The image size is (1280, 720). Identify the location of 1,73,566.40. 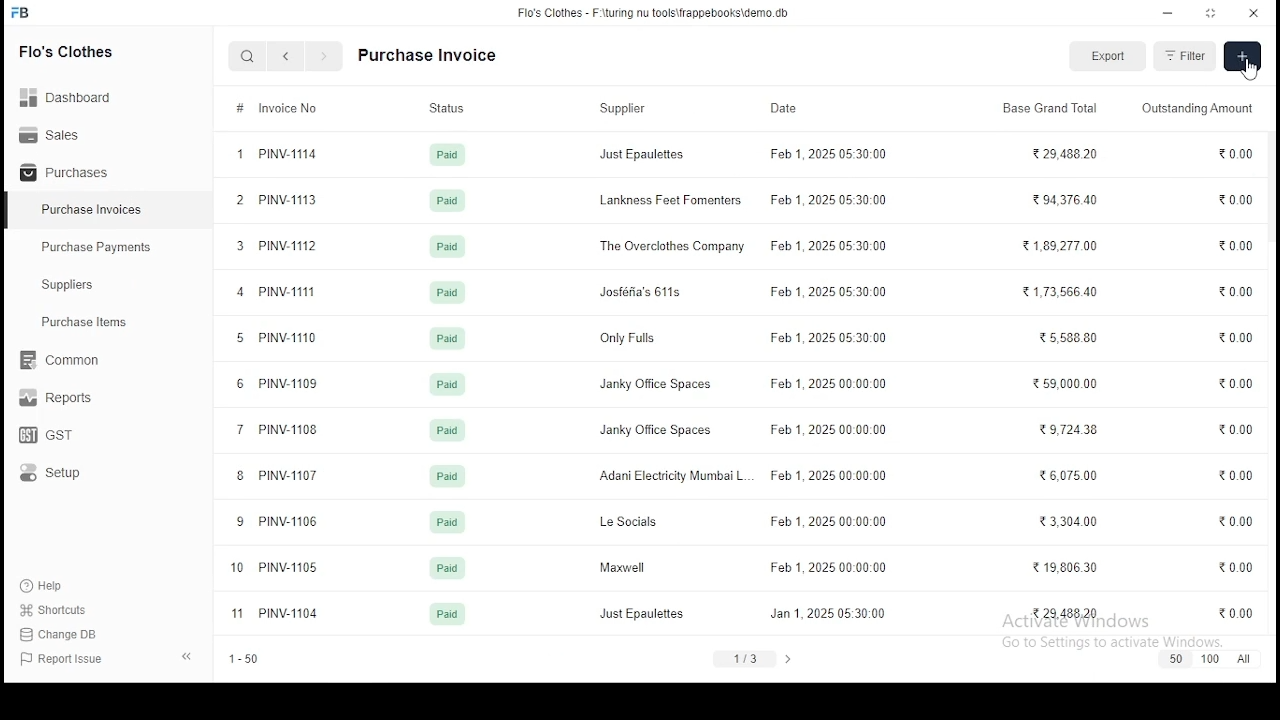
(1062, 293).